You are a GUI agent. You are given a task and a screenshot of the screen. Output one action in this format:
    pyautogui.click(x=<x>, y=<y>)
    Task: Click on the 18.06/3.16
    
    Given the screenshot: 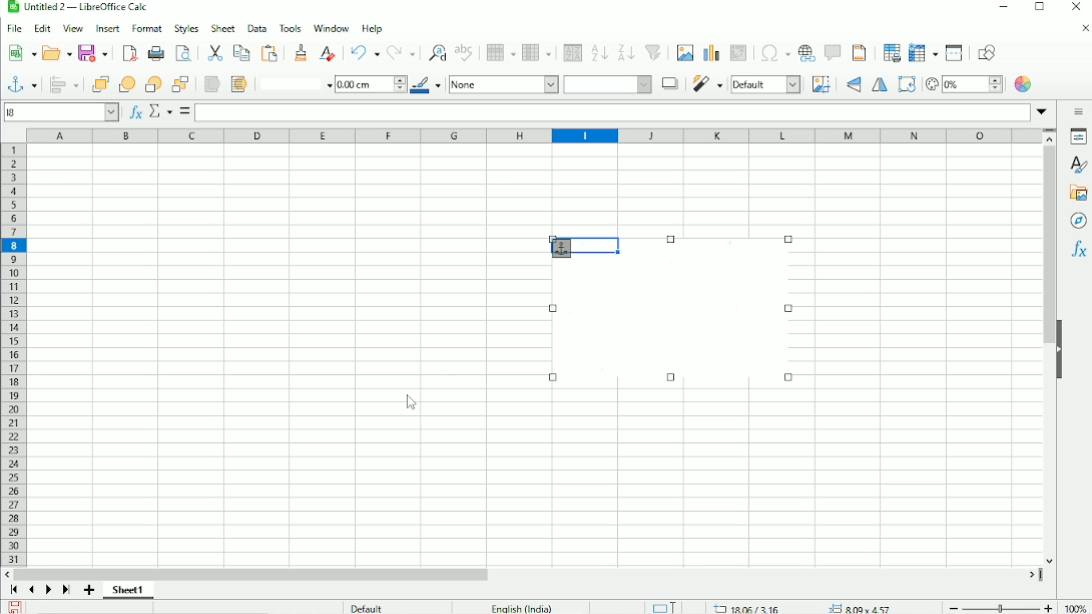 What is the action you would take?
    pyautogui.click(x=748, y=608)
    